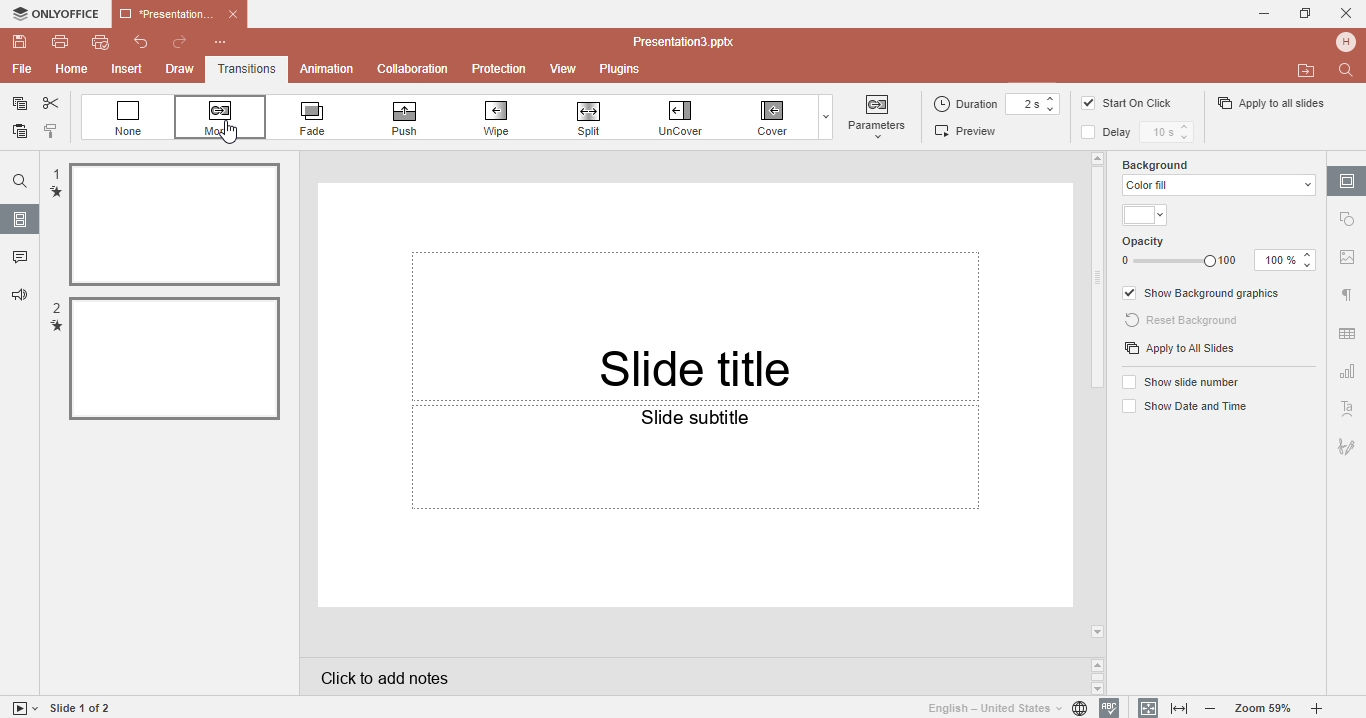  What do you see at coordinates (502, 68) in the screenshot?
I see `Protection` at bounding box center [502, 68].